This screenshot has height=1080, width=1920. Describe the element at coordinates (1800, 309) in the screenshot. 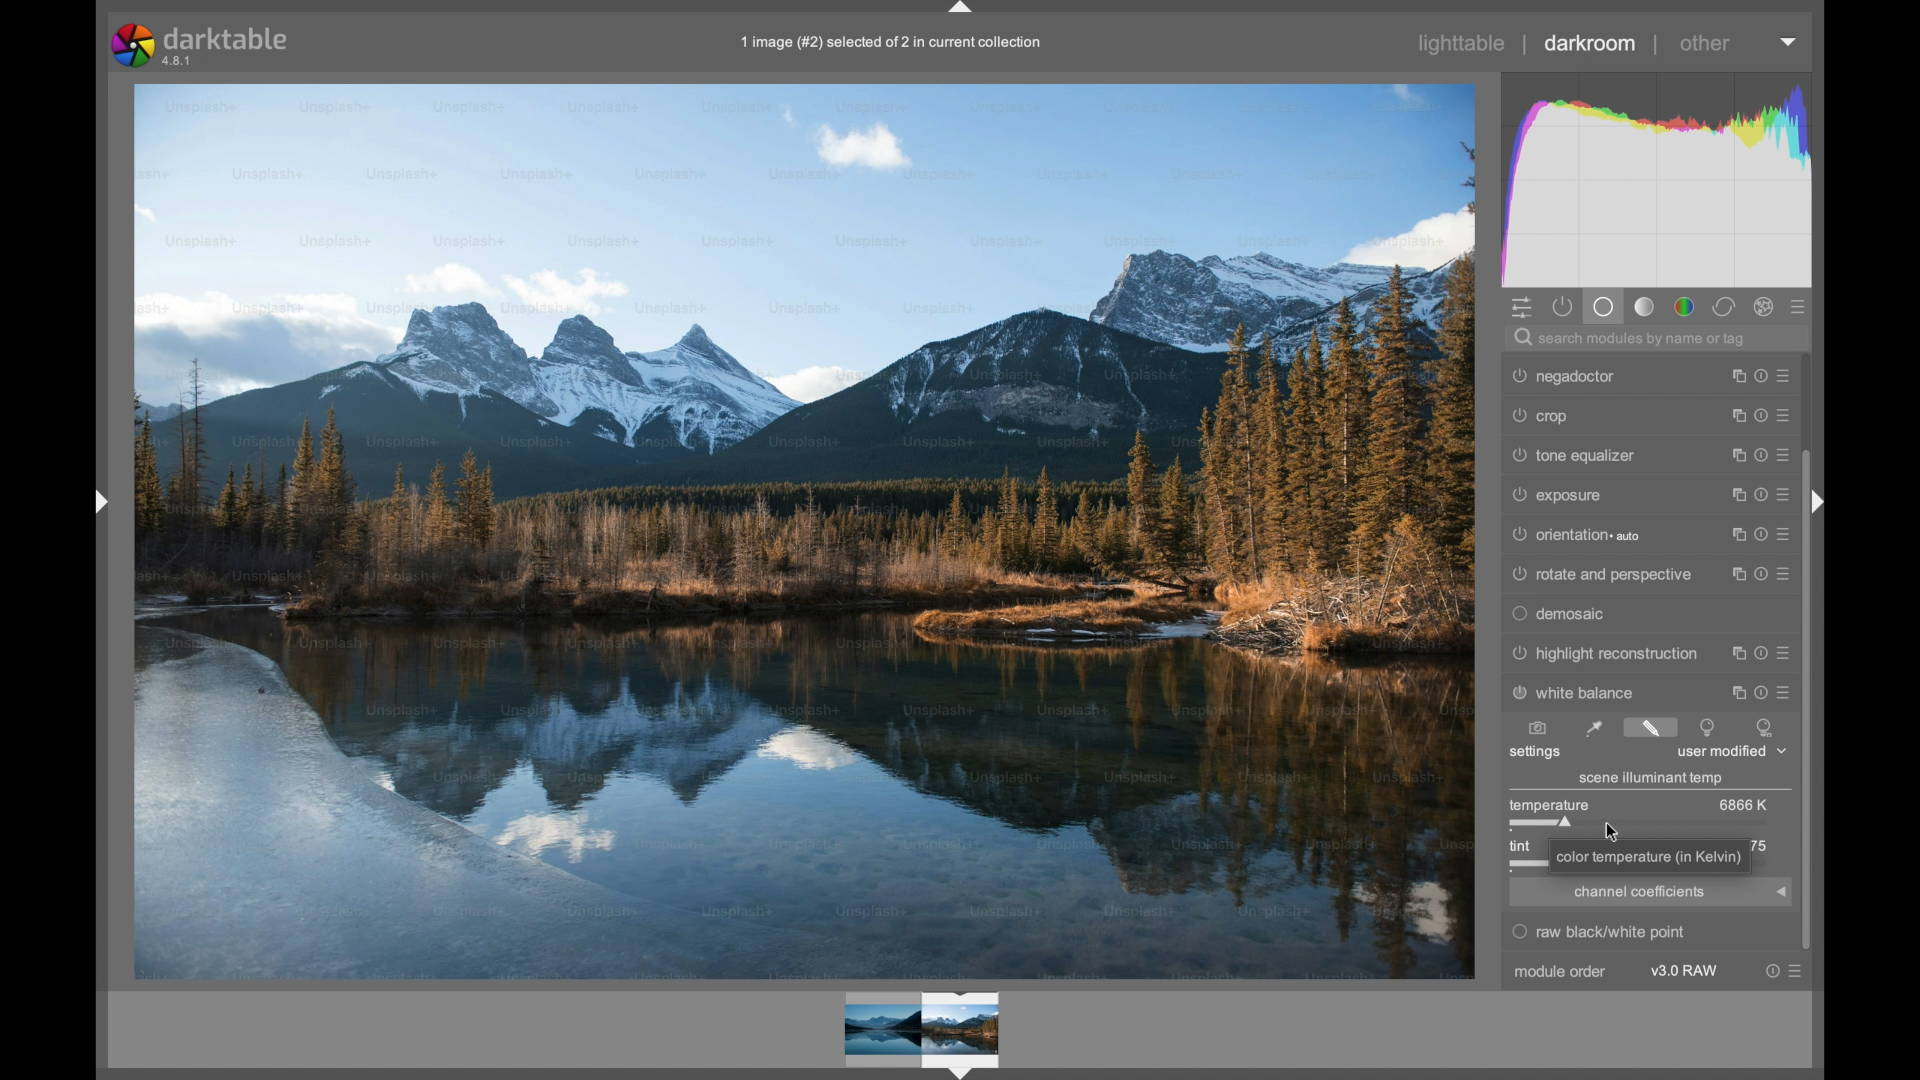

I see `presets` at that location.